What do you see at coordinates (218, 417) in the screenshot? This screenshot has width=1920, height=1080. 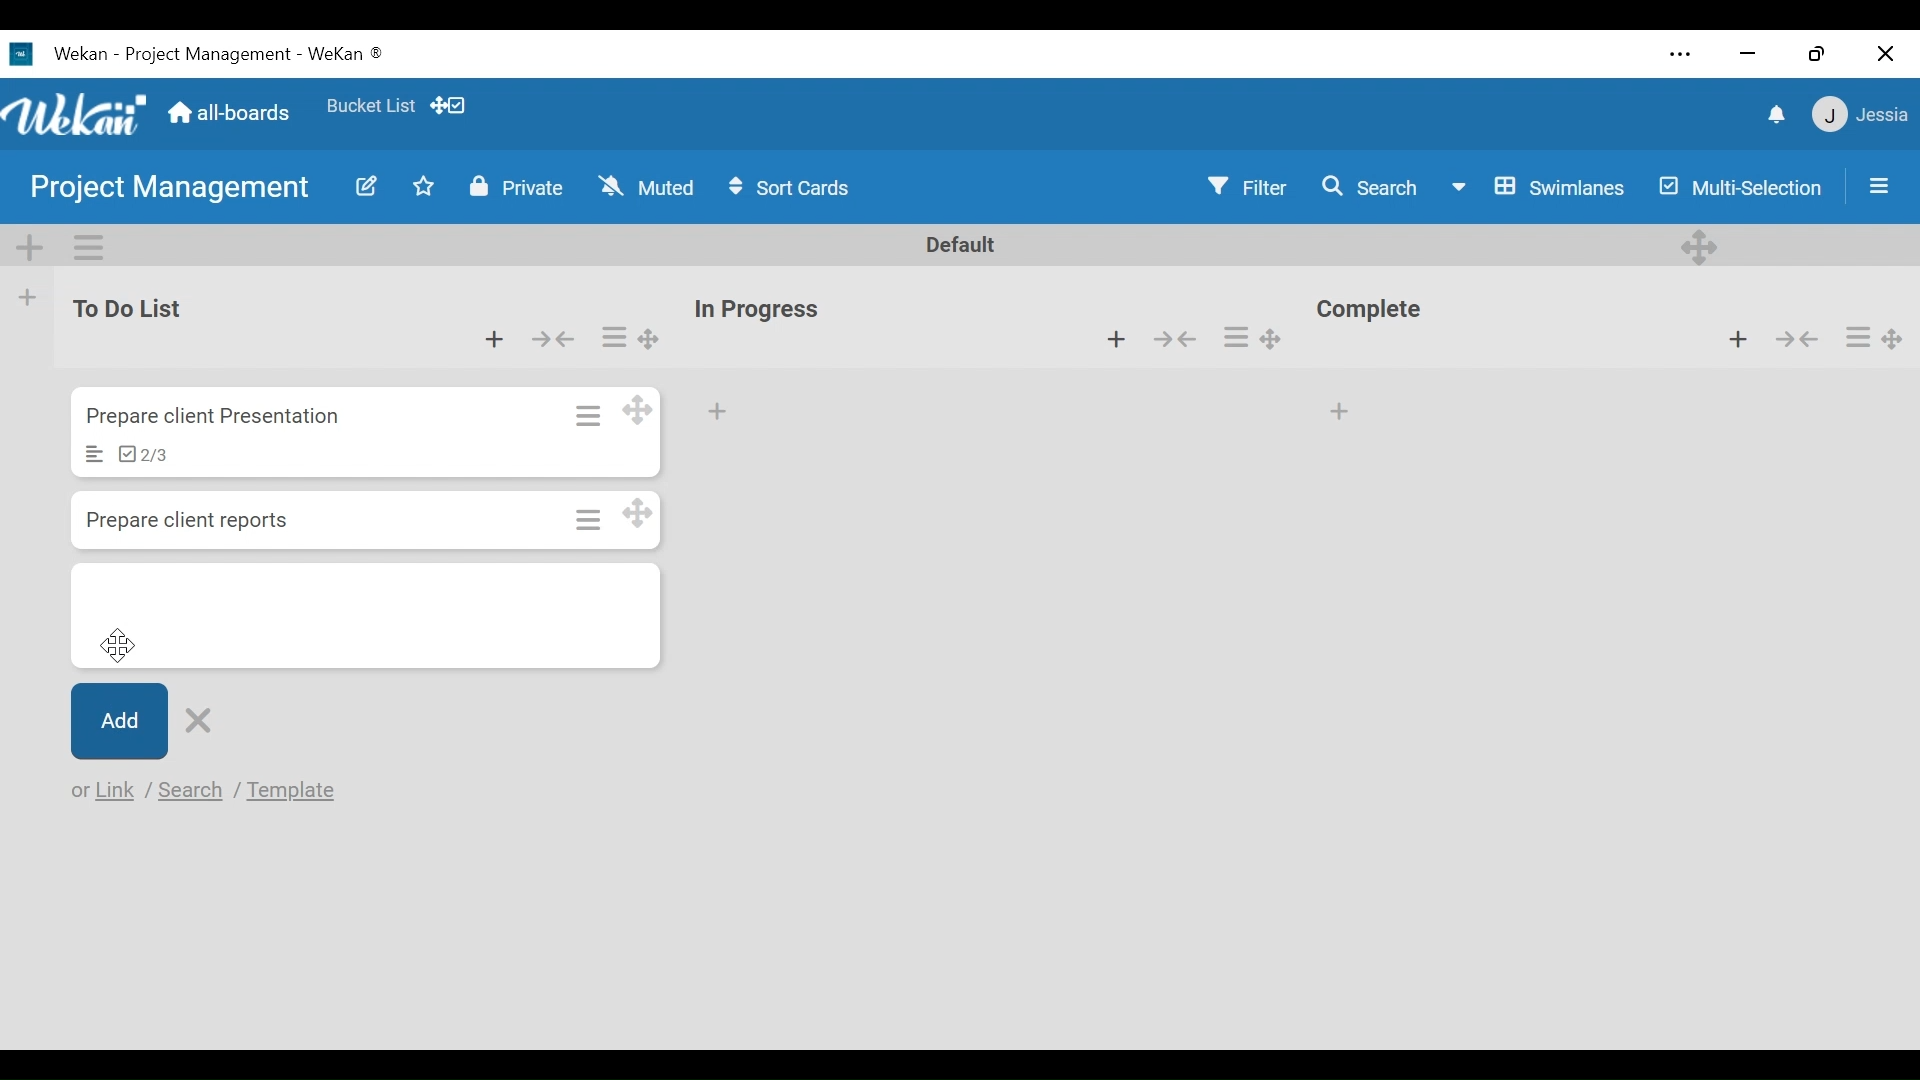 I see `prepare client presentation` at bounding box center [218, 417].